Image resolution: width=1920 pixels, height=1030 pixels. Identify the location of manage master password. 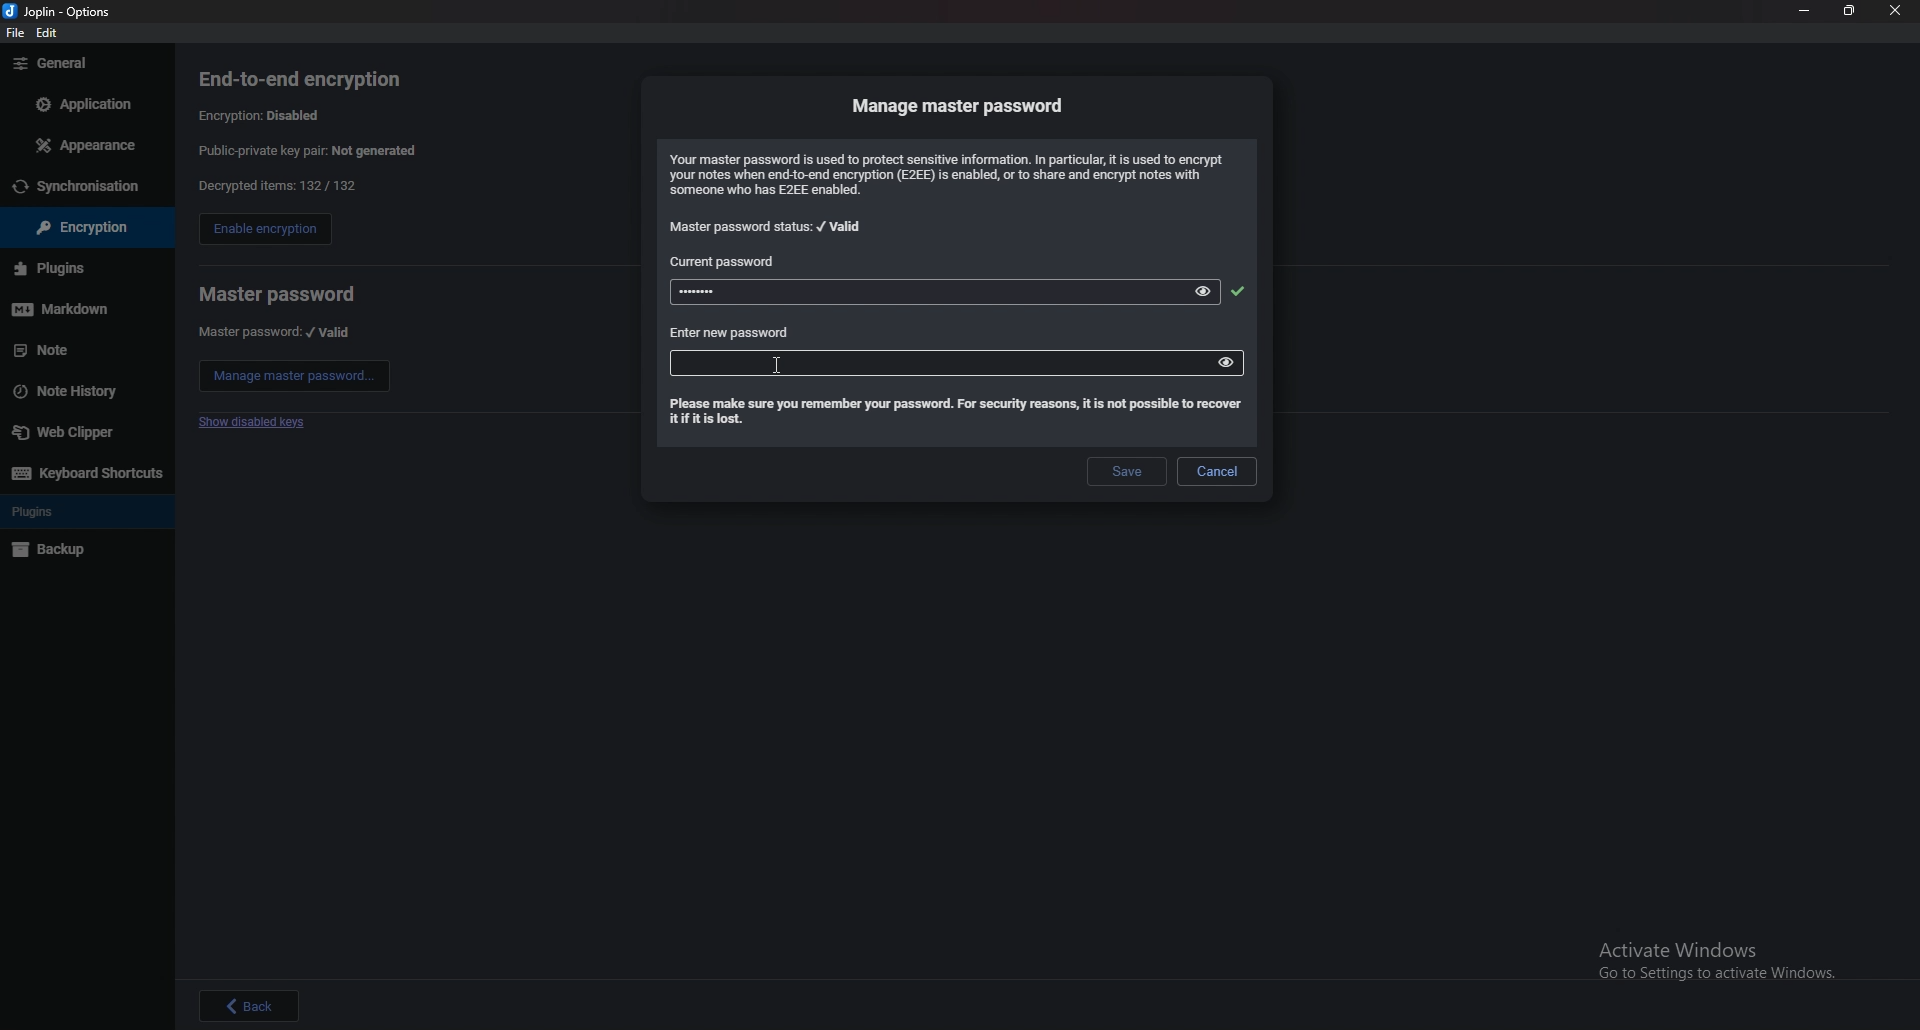
(961, 105).